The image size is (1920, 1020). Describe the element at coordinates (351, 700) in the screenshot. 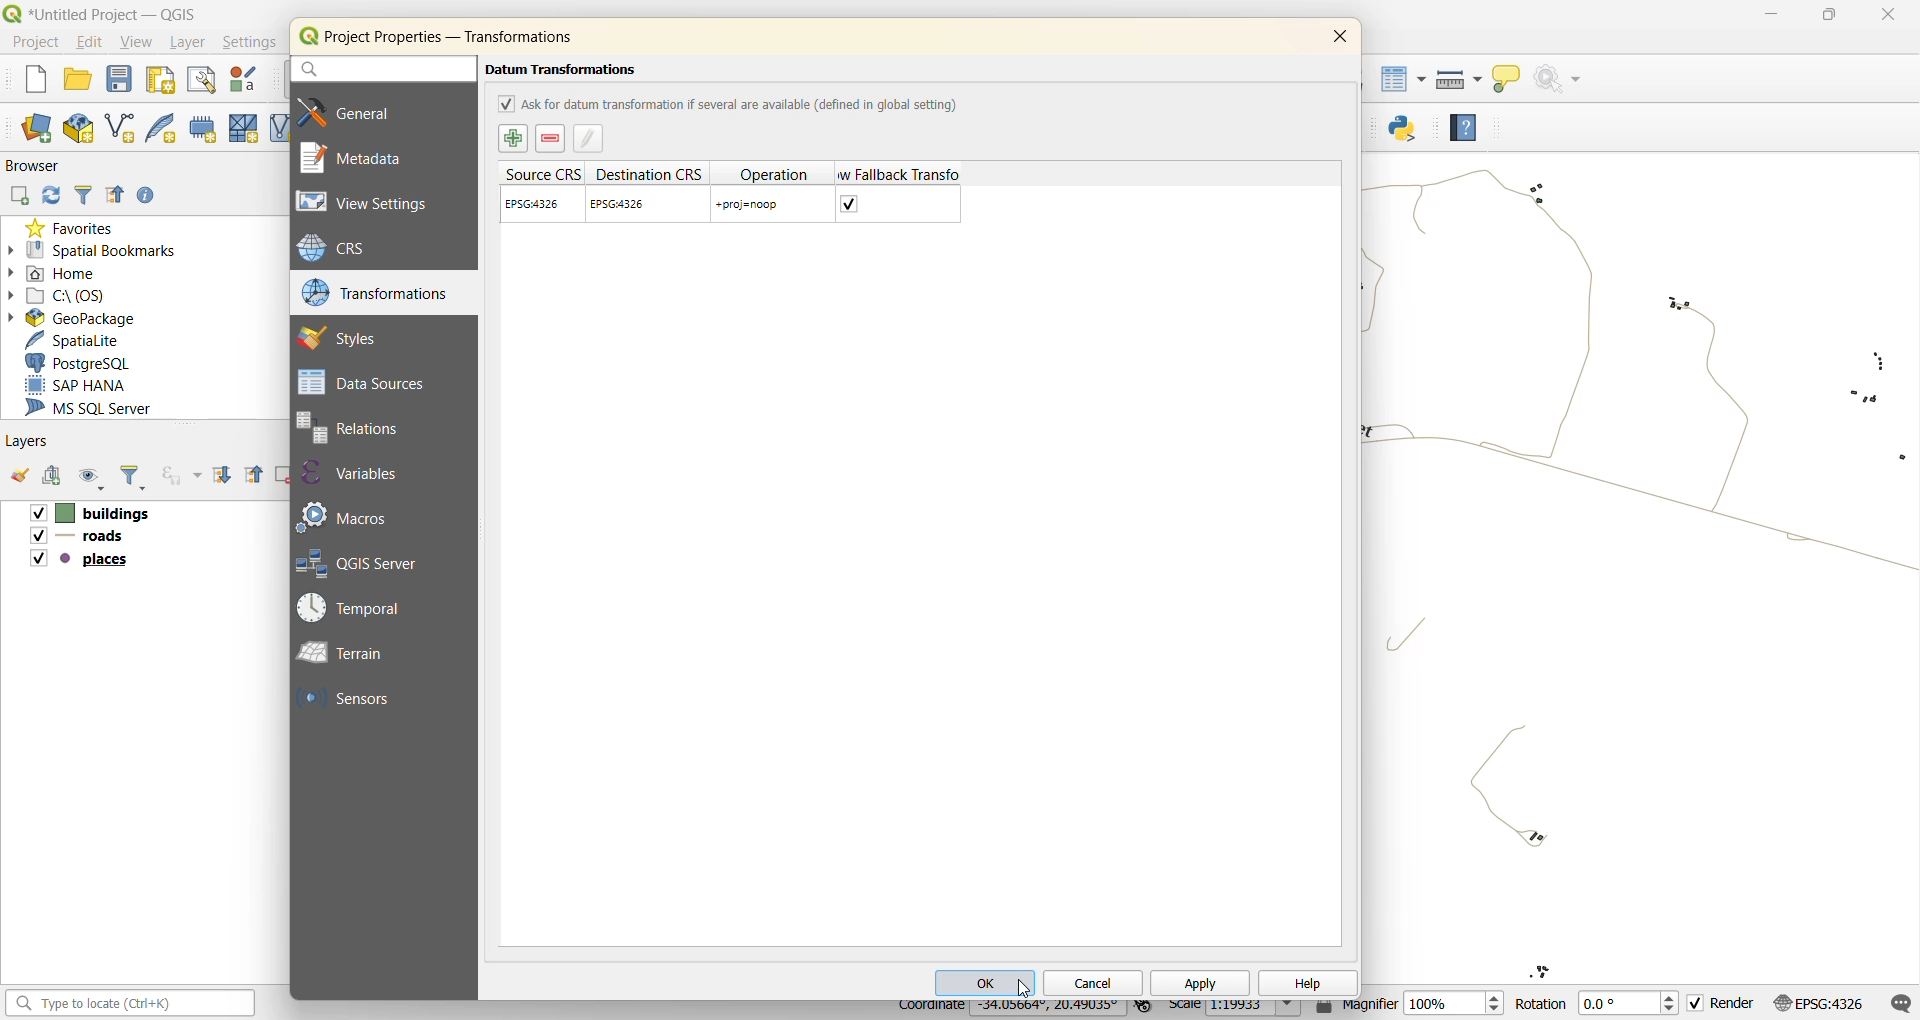

I see `sensors` at that location.